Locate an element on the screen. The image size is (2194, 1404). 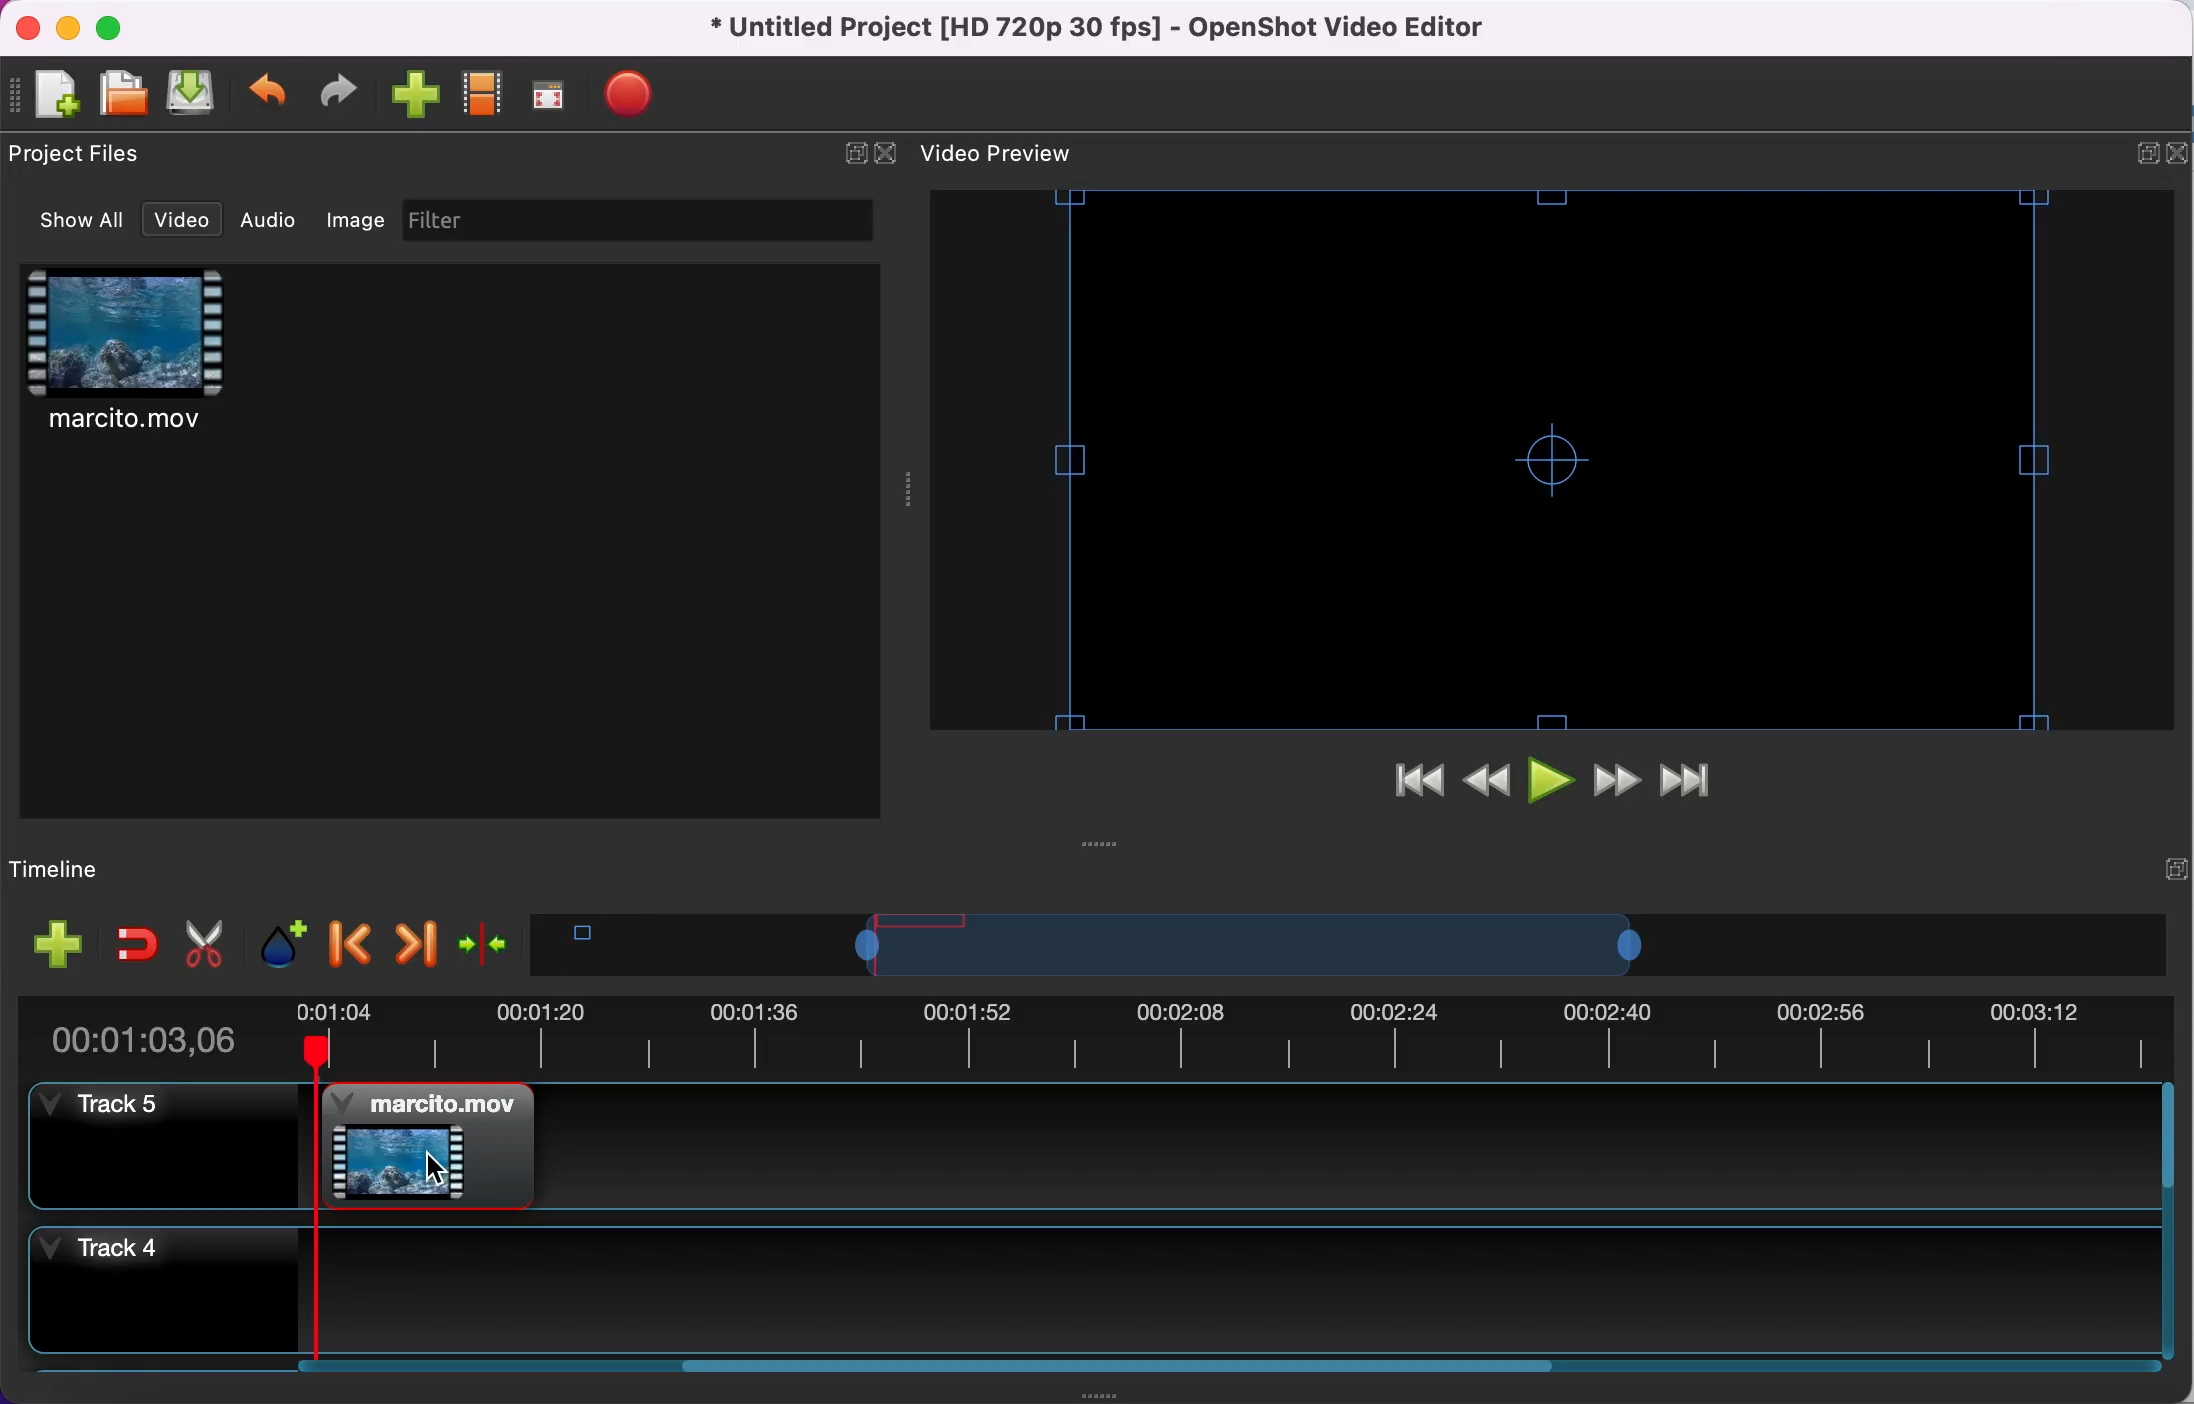
image is located at coordinates (359, 222).